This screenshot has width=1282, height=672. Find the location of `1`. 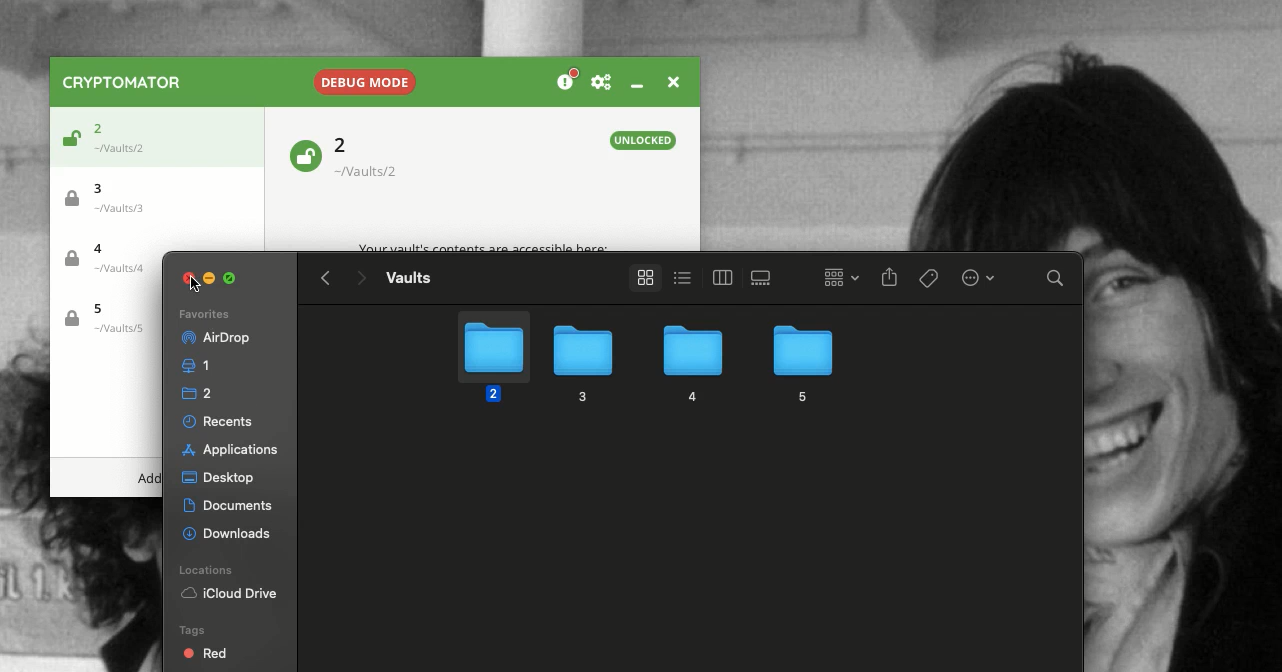

1 is located at coordinates (200, 366).